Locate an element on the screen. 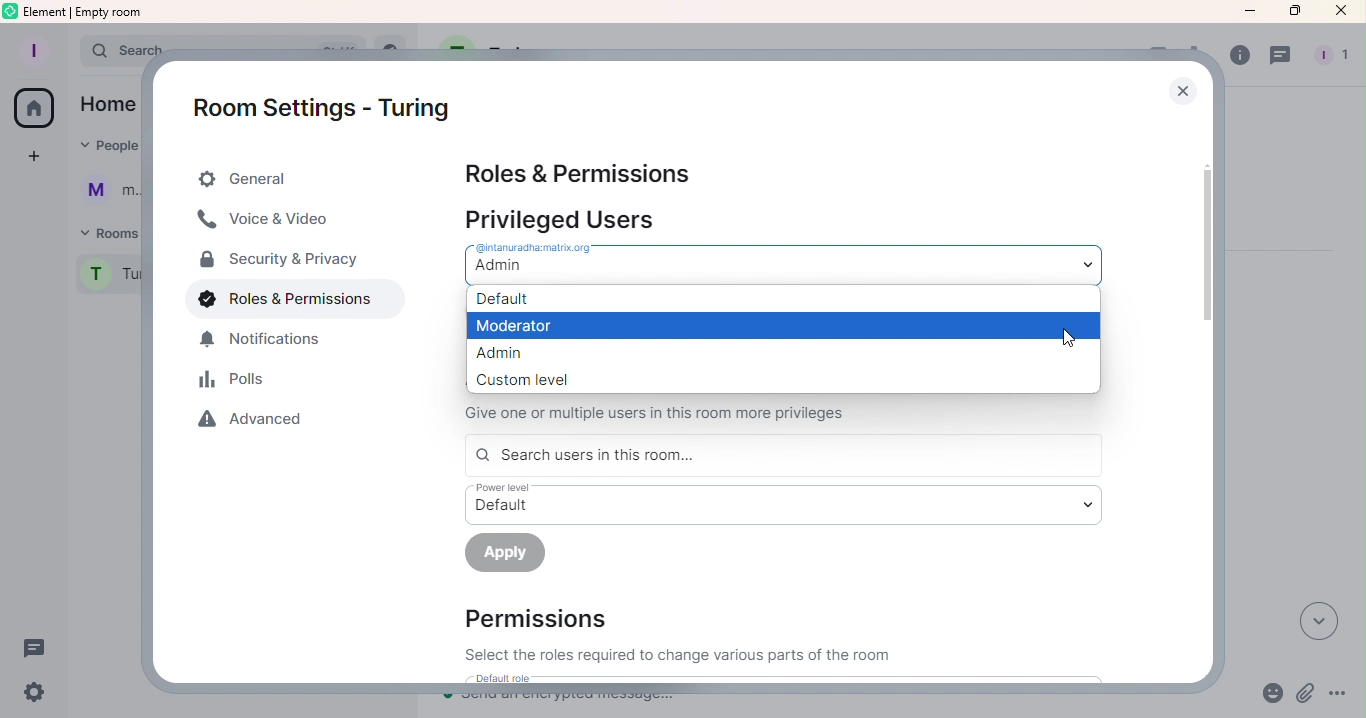 The height and width of the screenshot is (718, 1366). Create space is located at coordinates (35, 157).